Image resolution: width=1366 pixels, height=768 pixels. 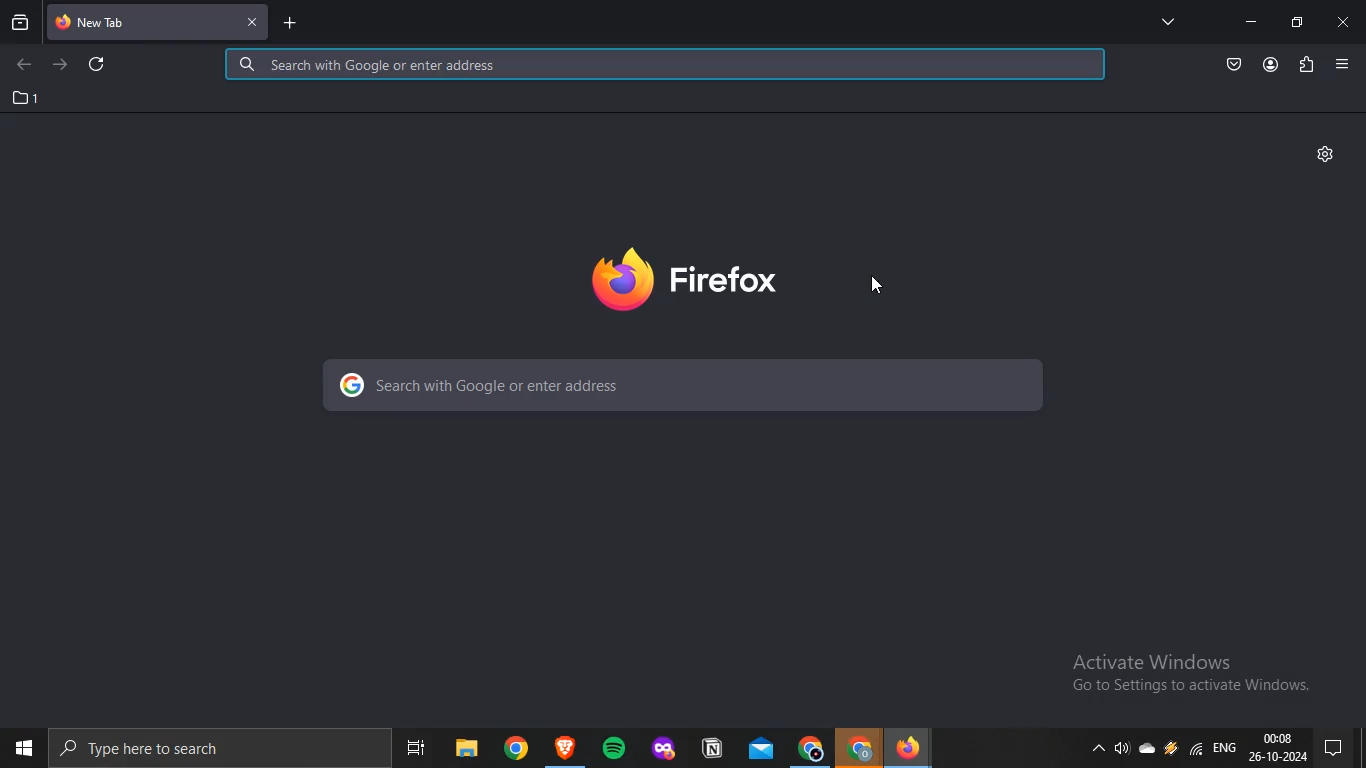 What do you see at coordinates (1307, 66) in the screenshot?
I see `extensions` at bounding box center [1307, 66].